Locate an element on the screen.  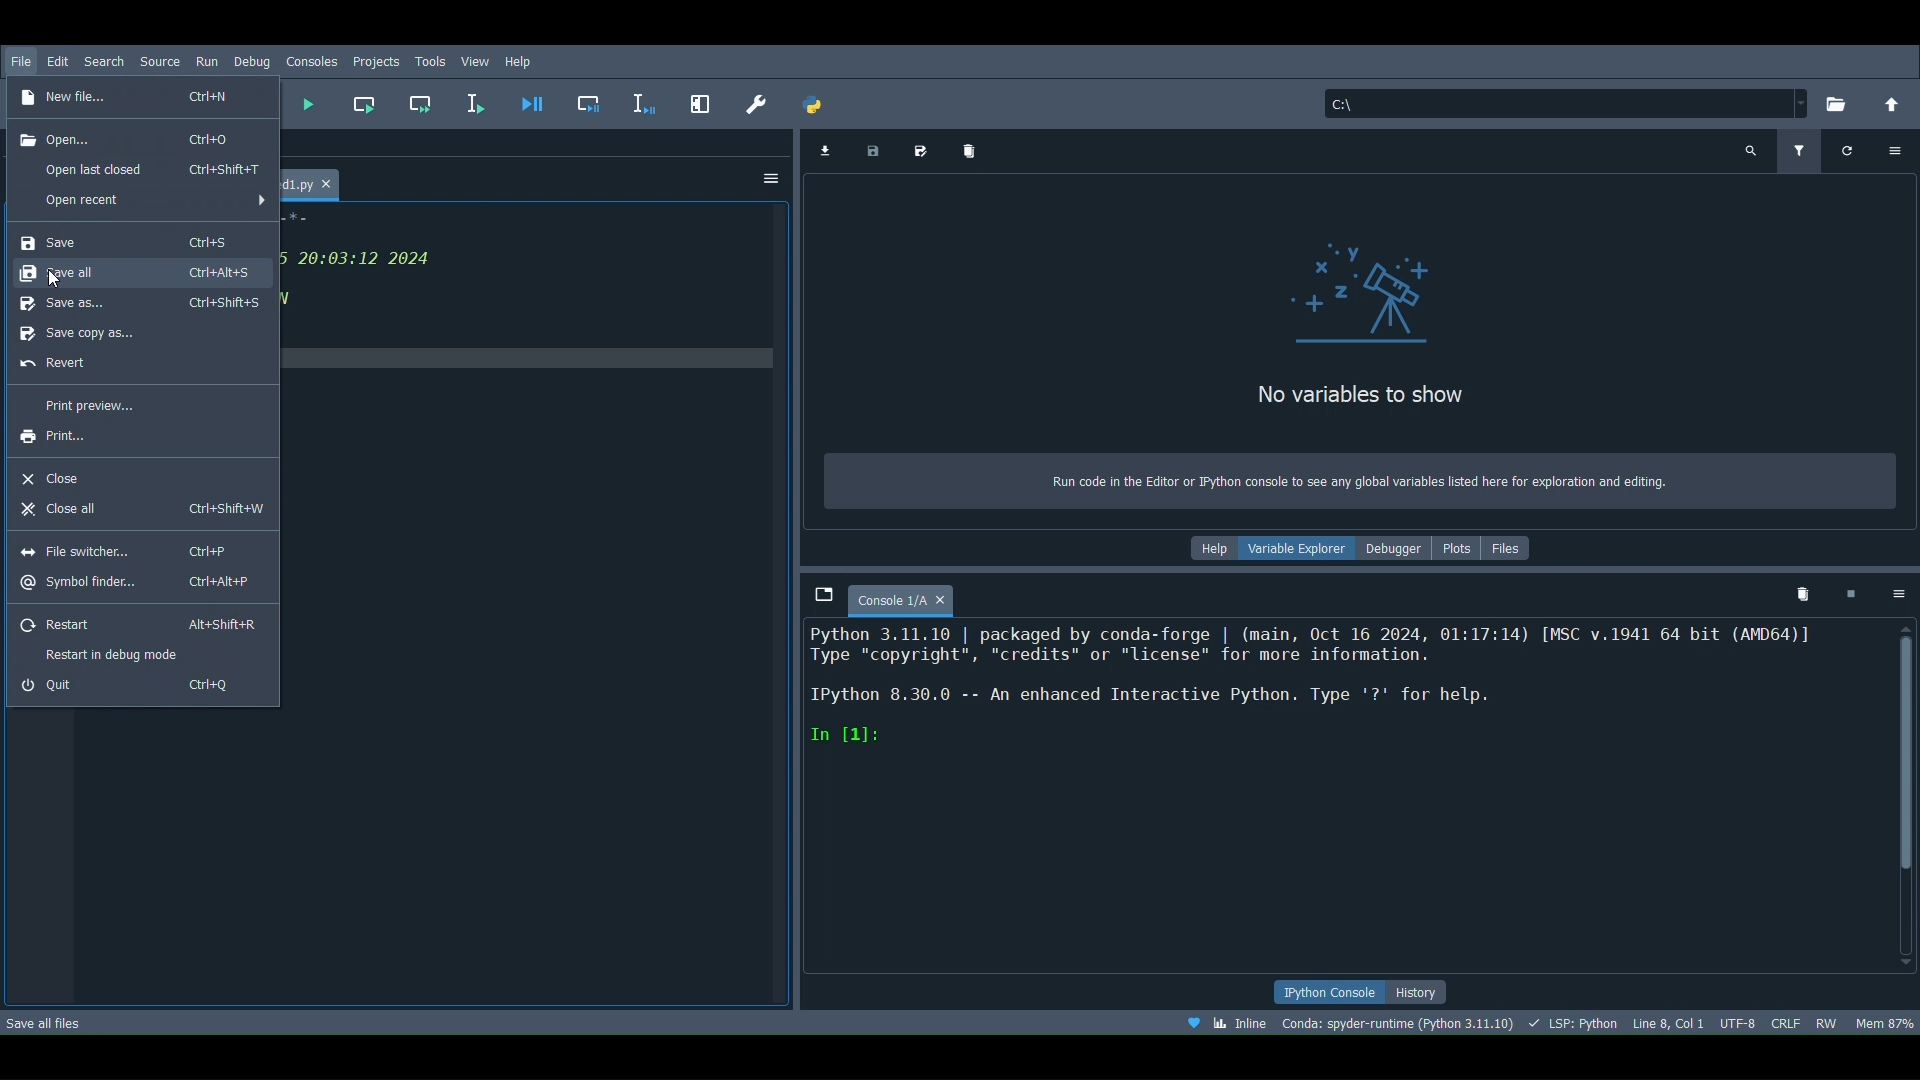
Remove all variables is located at coordinates (970, 152).